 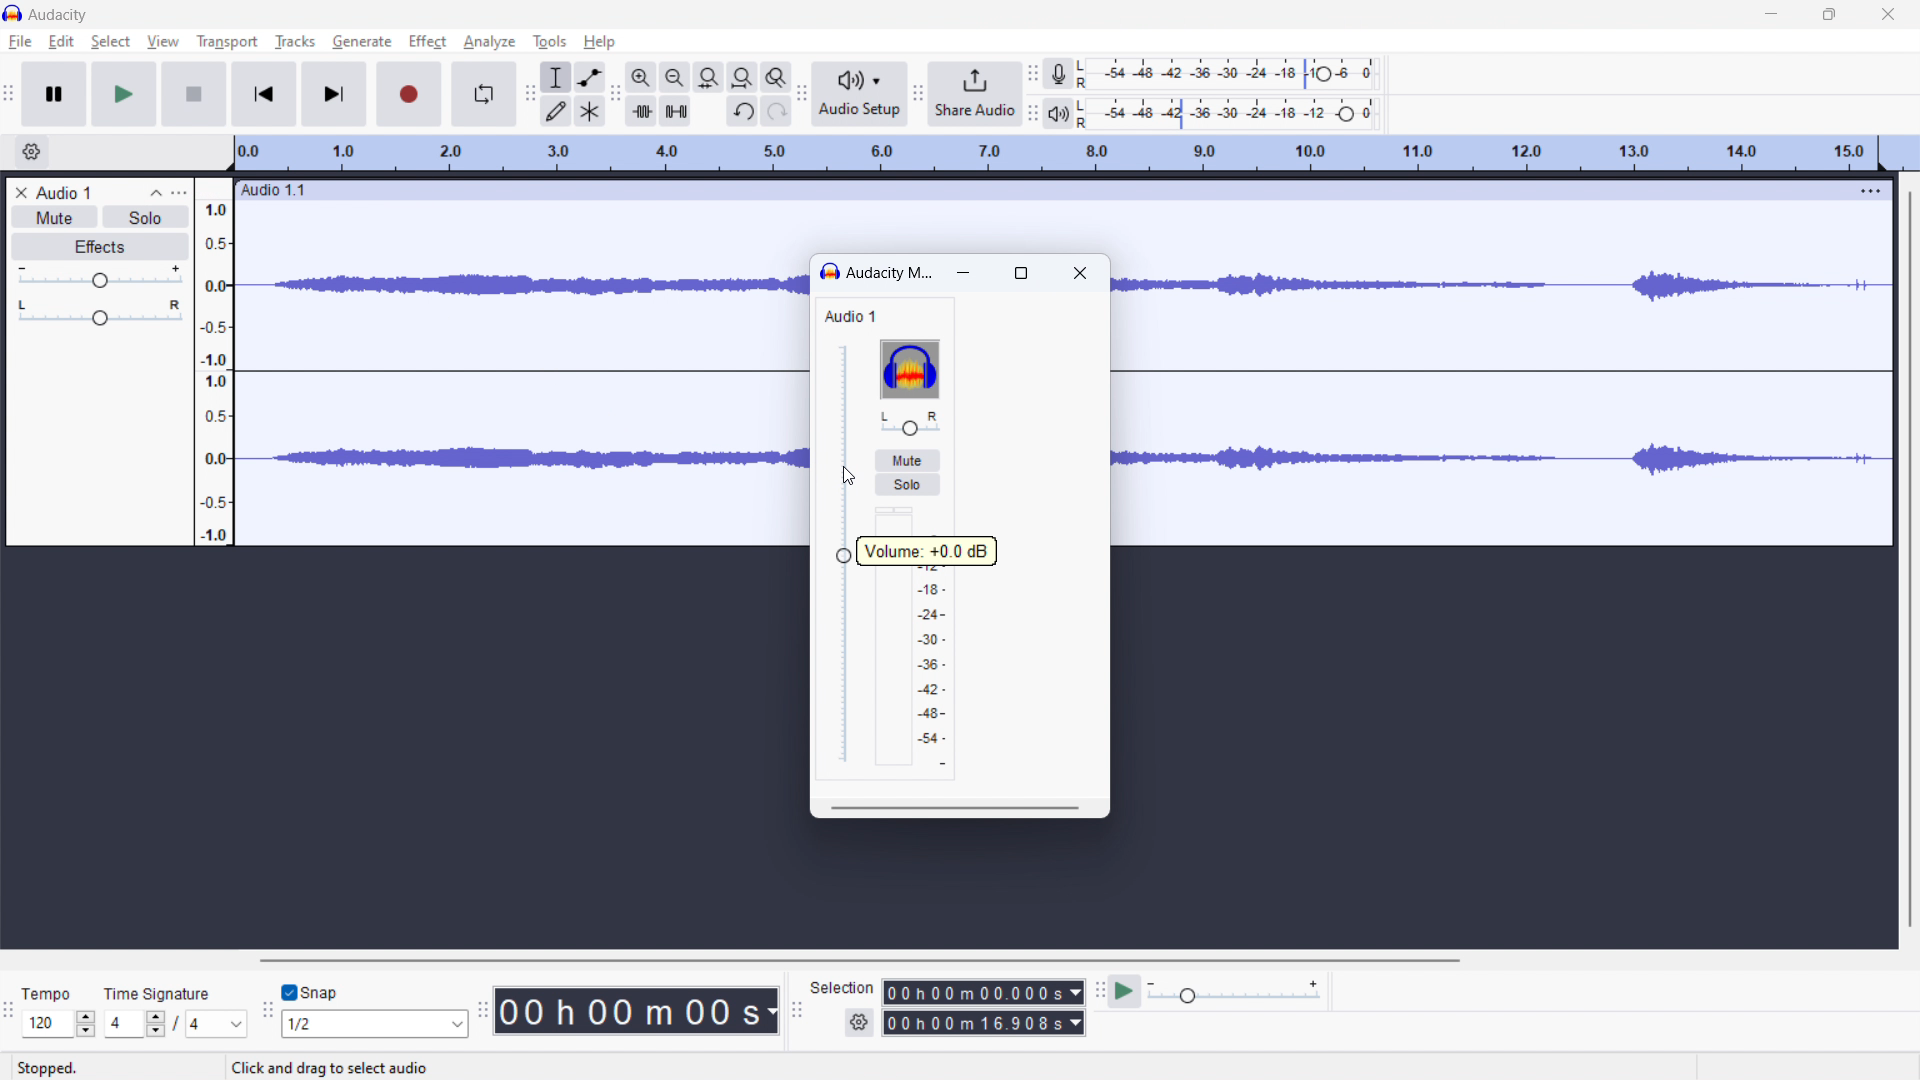 What do you see at coordinates (194, 95) in the screenshot?
I see `stop` at bounding box center [194, 95].